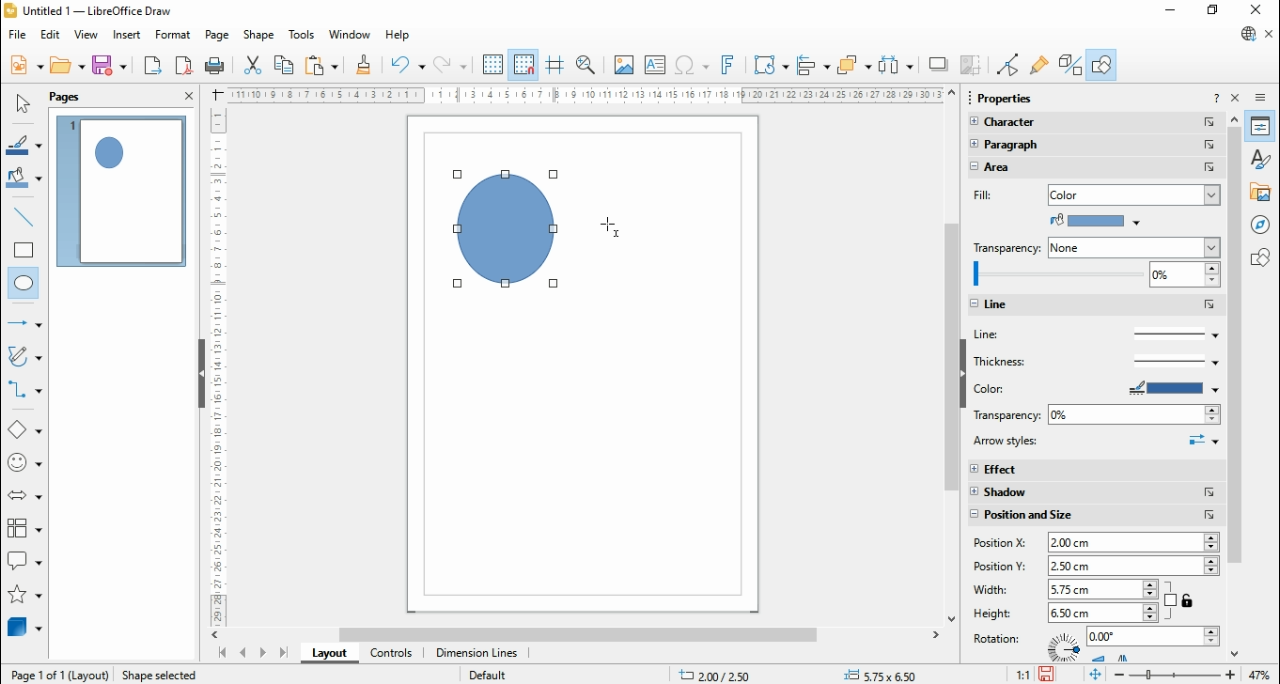  Describe the element at coordinates (1214, 11) in the screenshot. I see `restore` at that location.